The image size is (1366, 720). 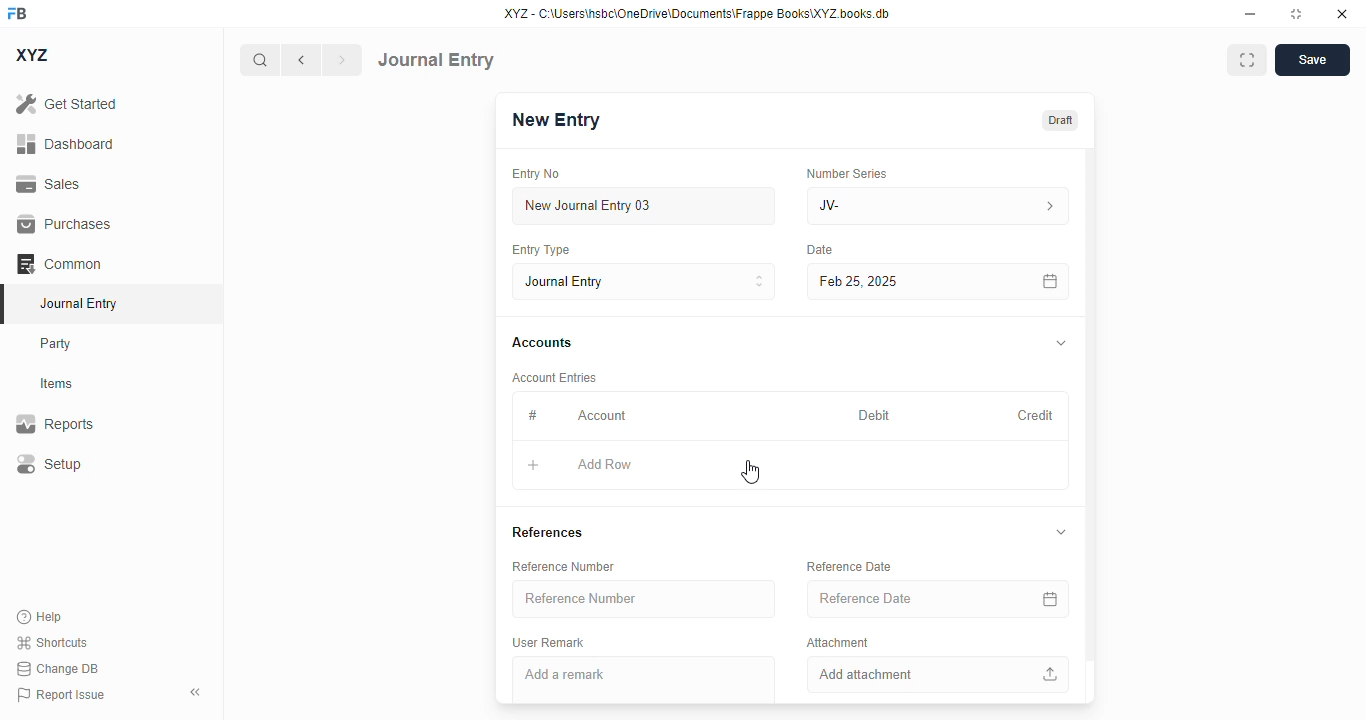 What do you see at coordinates (1251, 13) in the screenshot?
I see `minimize` at bounding box center [1251, 13].